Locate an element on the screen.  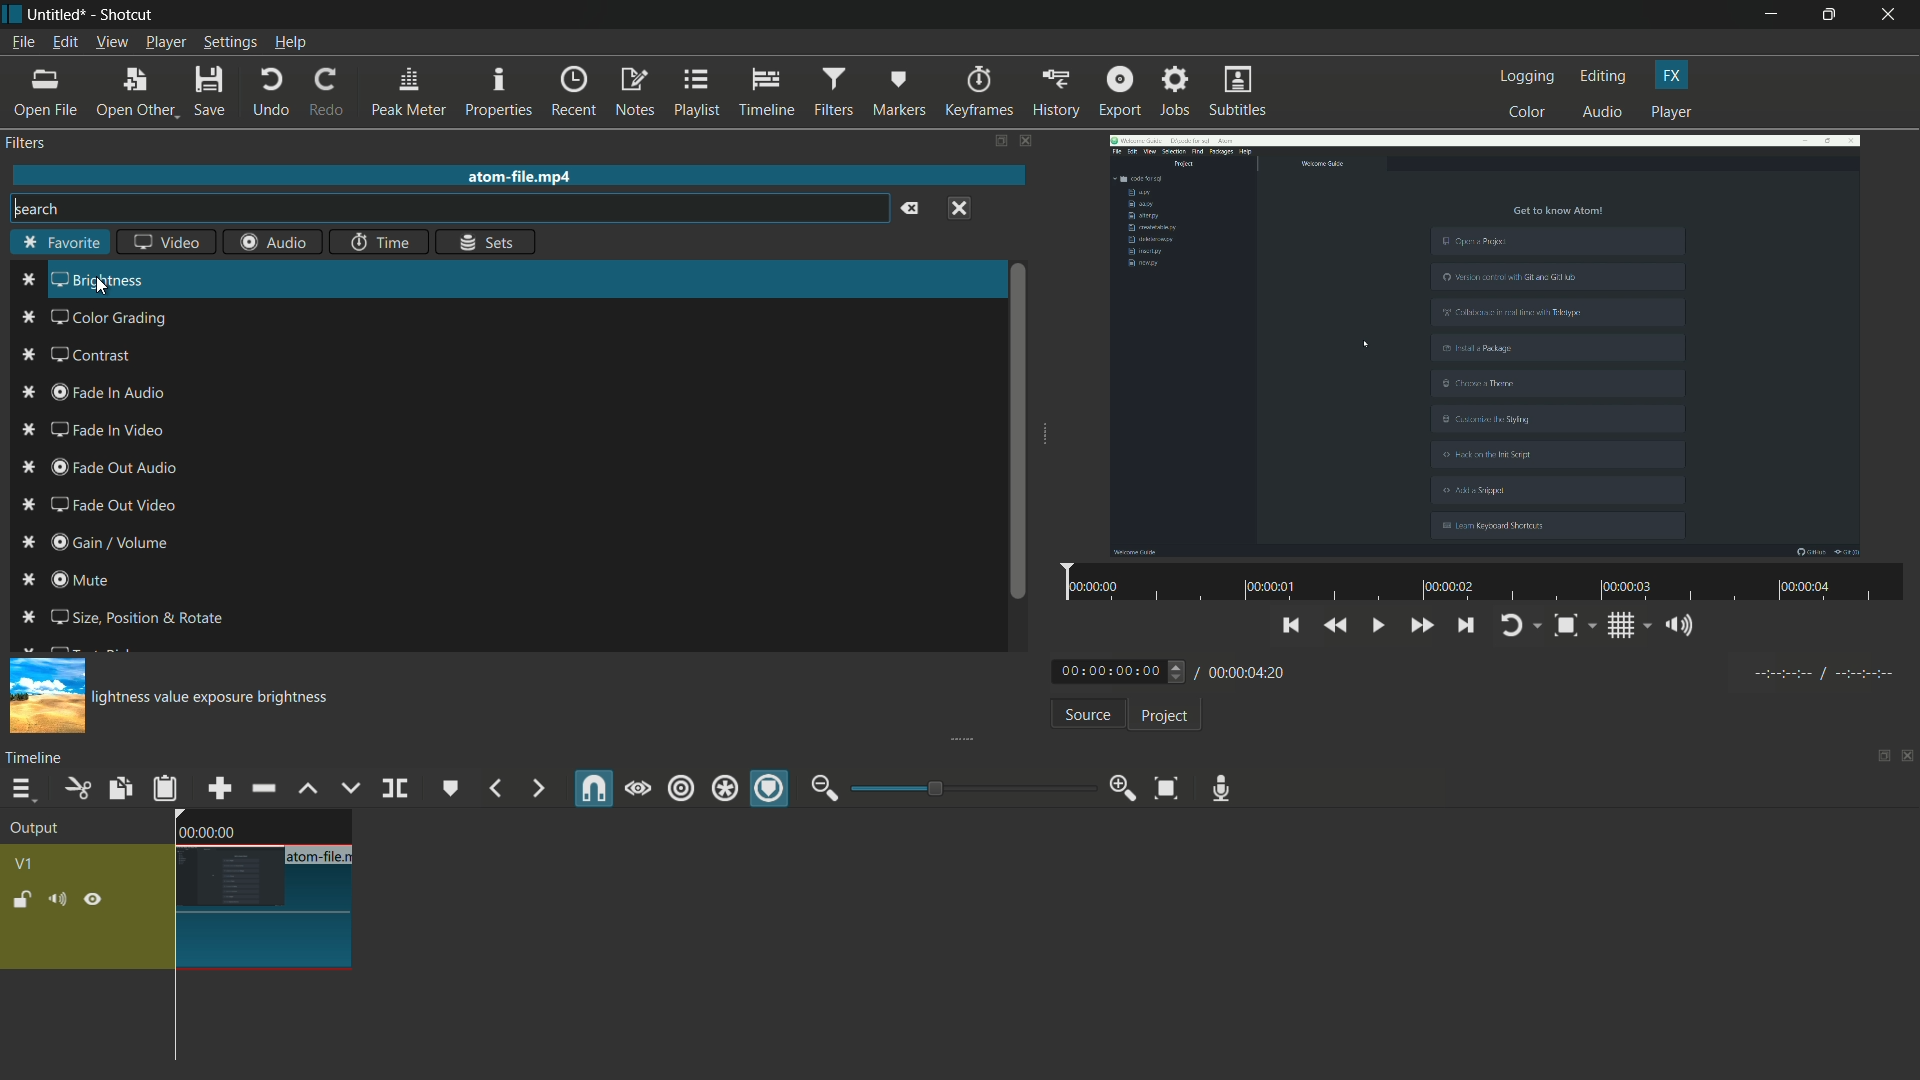
zoom timeline to fit is located at coordinates (1166, 787).